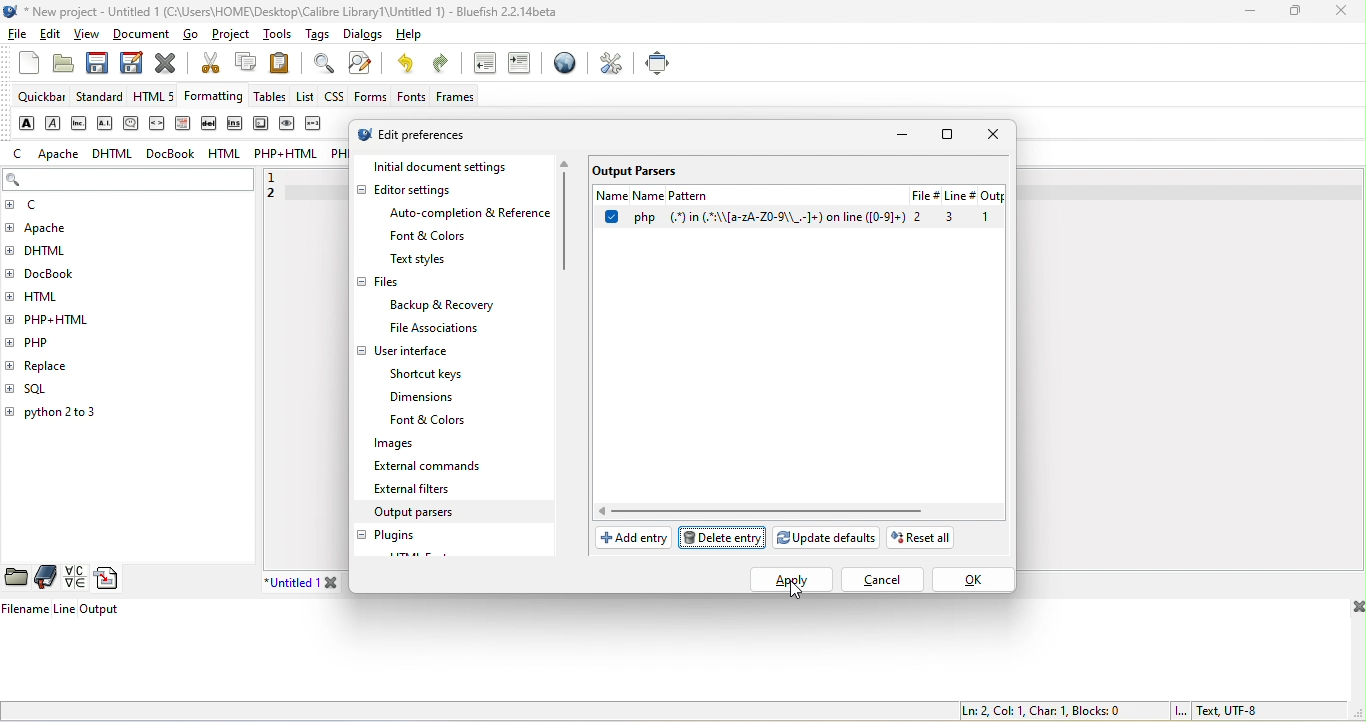 The width and height of the screenshot is (1366, 722). What do you see at coordinates (448, 305) in the screenshot?
I see `backup & recovery` at bounding box center [448, 305].